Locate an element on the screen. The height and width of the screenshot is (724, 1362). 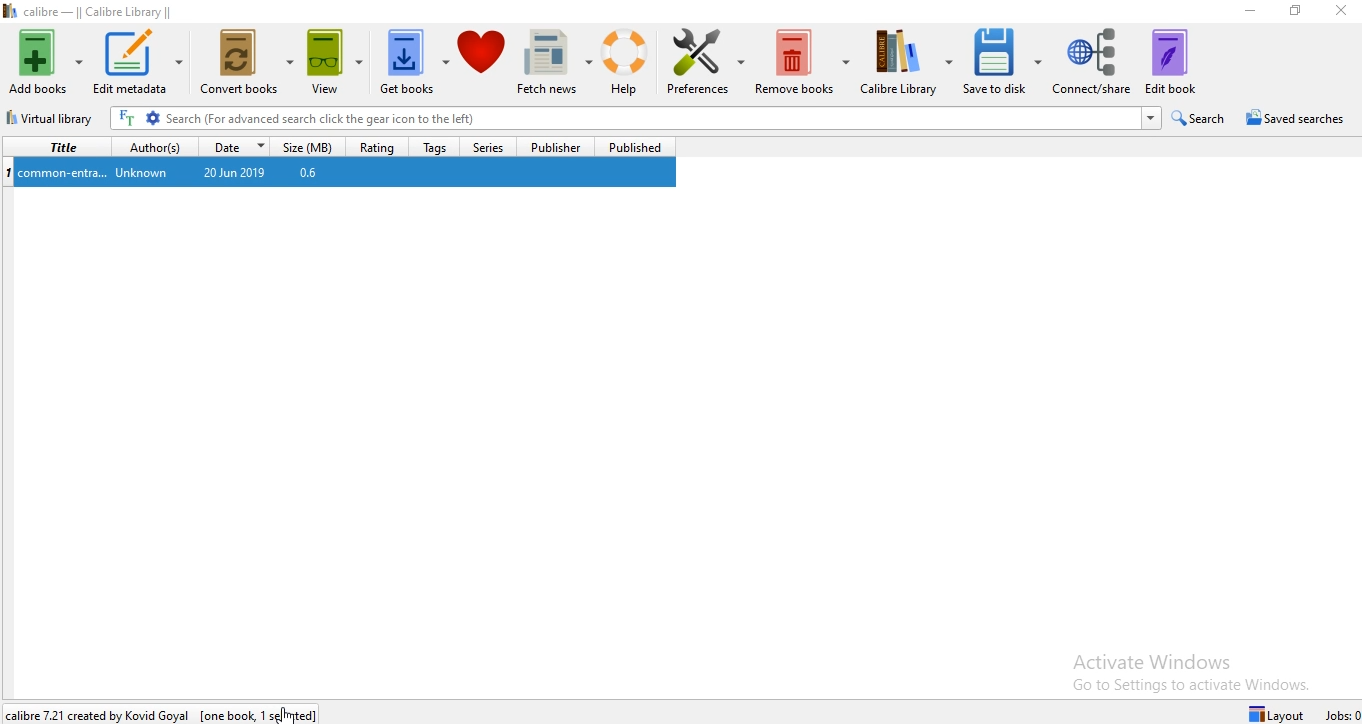
Edit Metadata is located at coordinates (137, 58).